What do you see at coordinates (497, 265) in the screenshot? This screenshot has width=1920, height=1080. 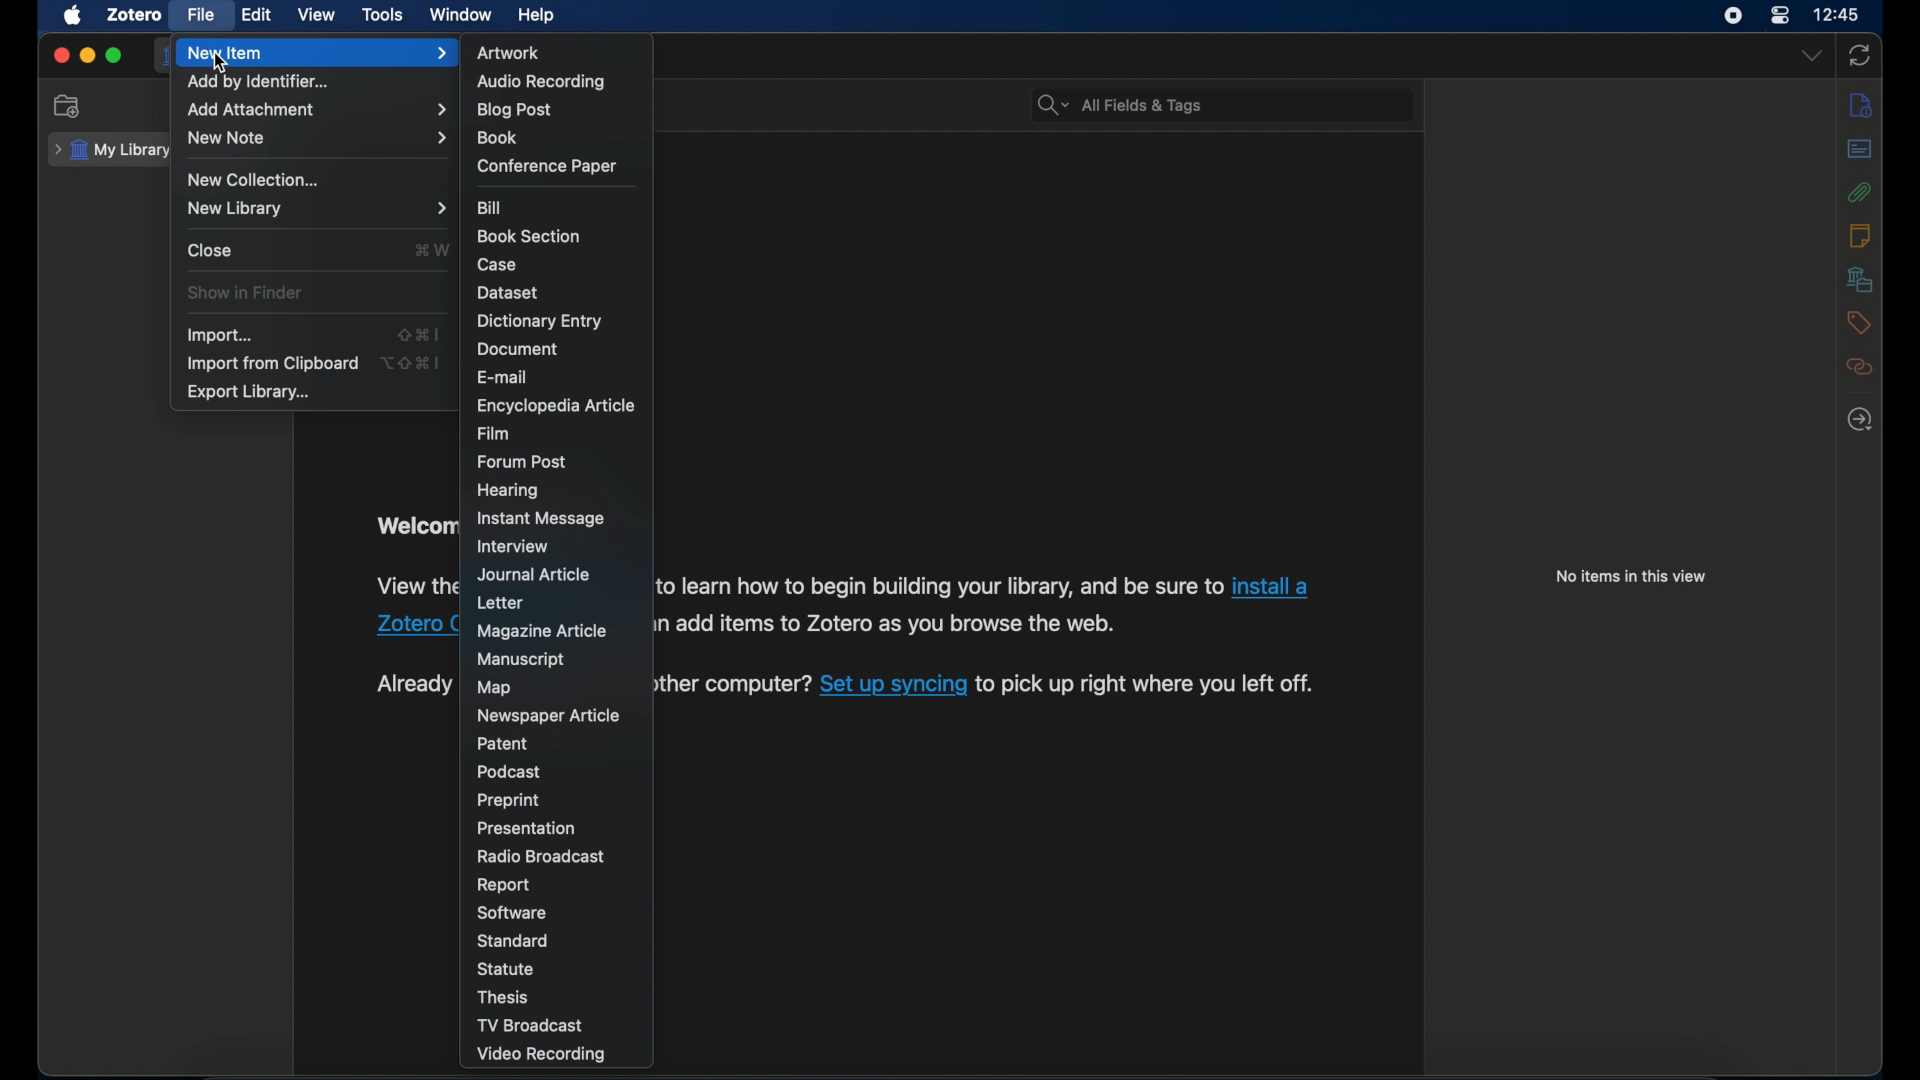 I see `case` at bounding box center [497, 265].